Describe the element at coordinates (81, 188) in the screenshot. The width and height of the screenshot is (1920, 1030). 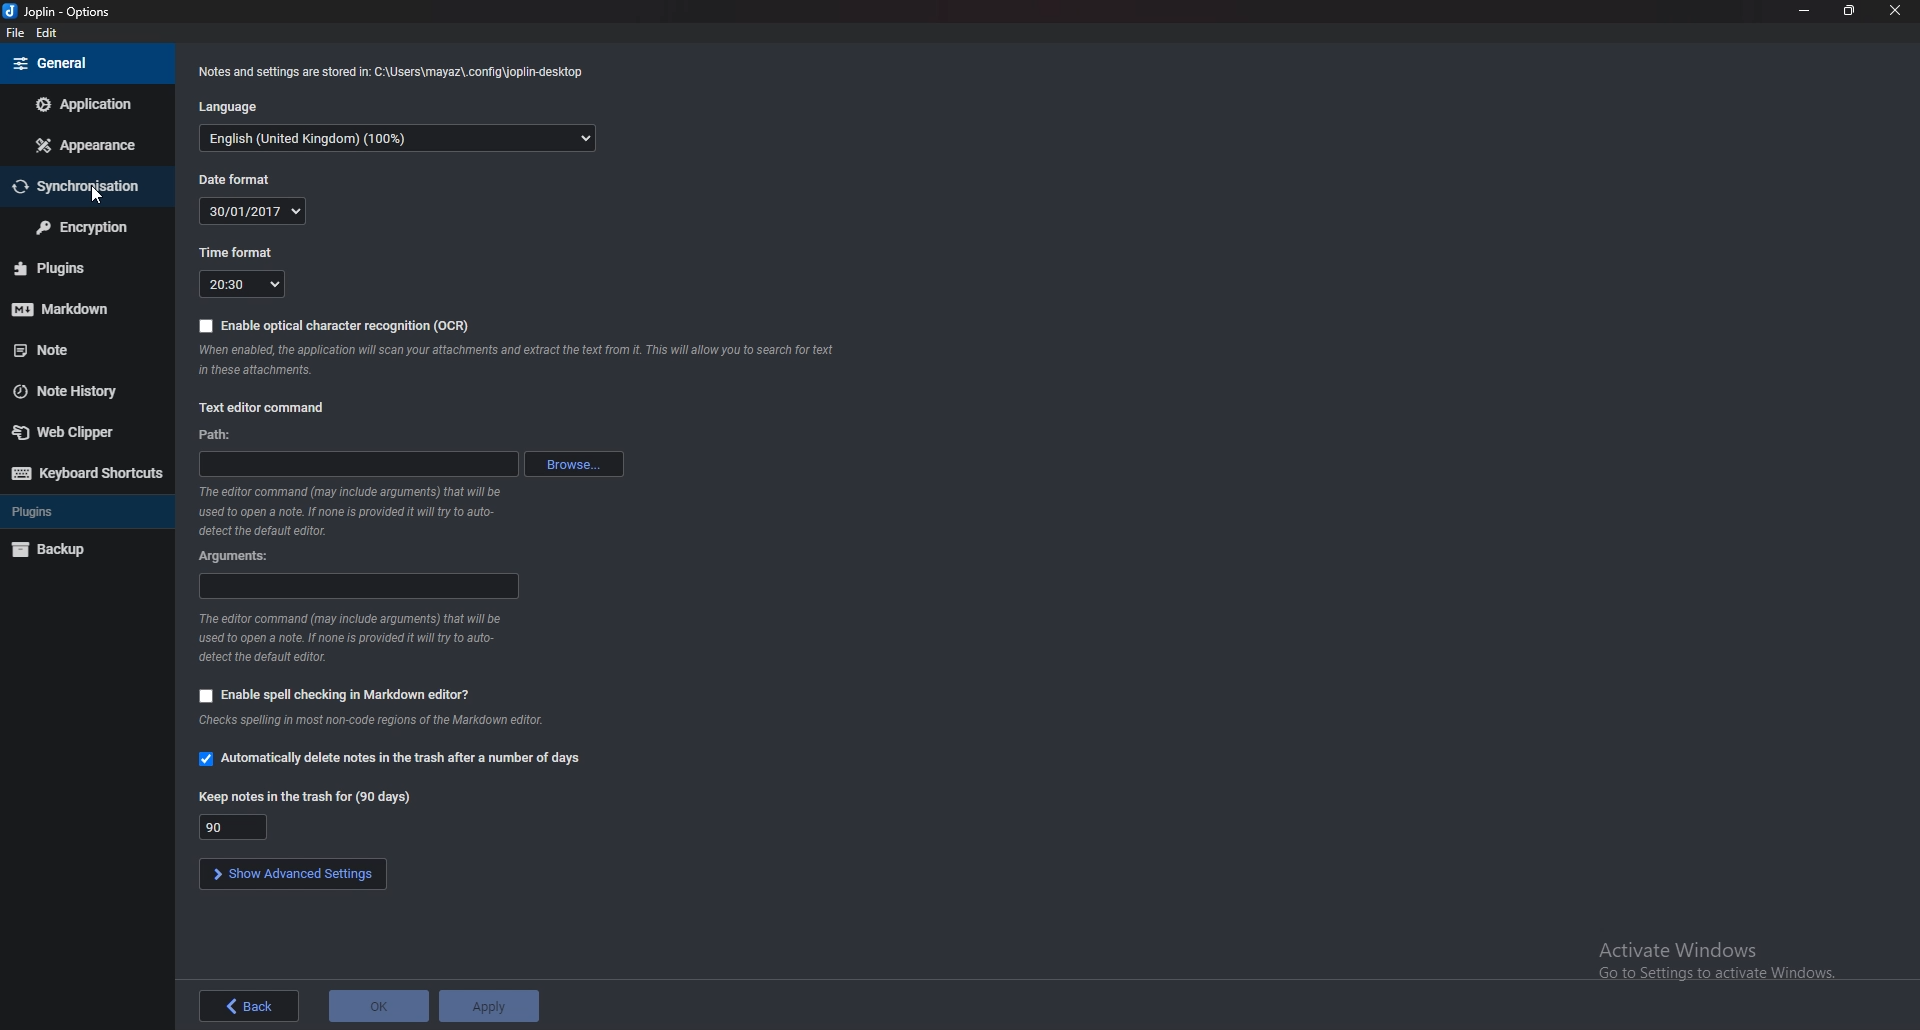
I see `sync` at that location.